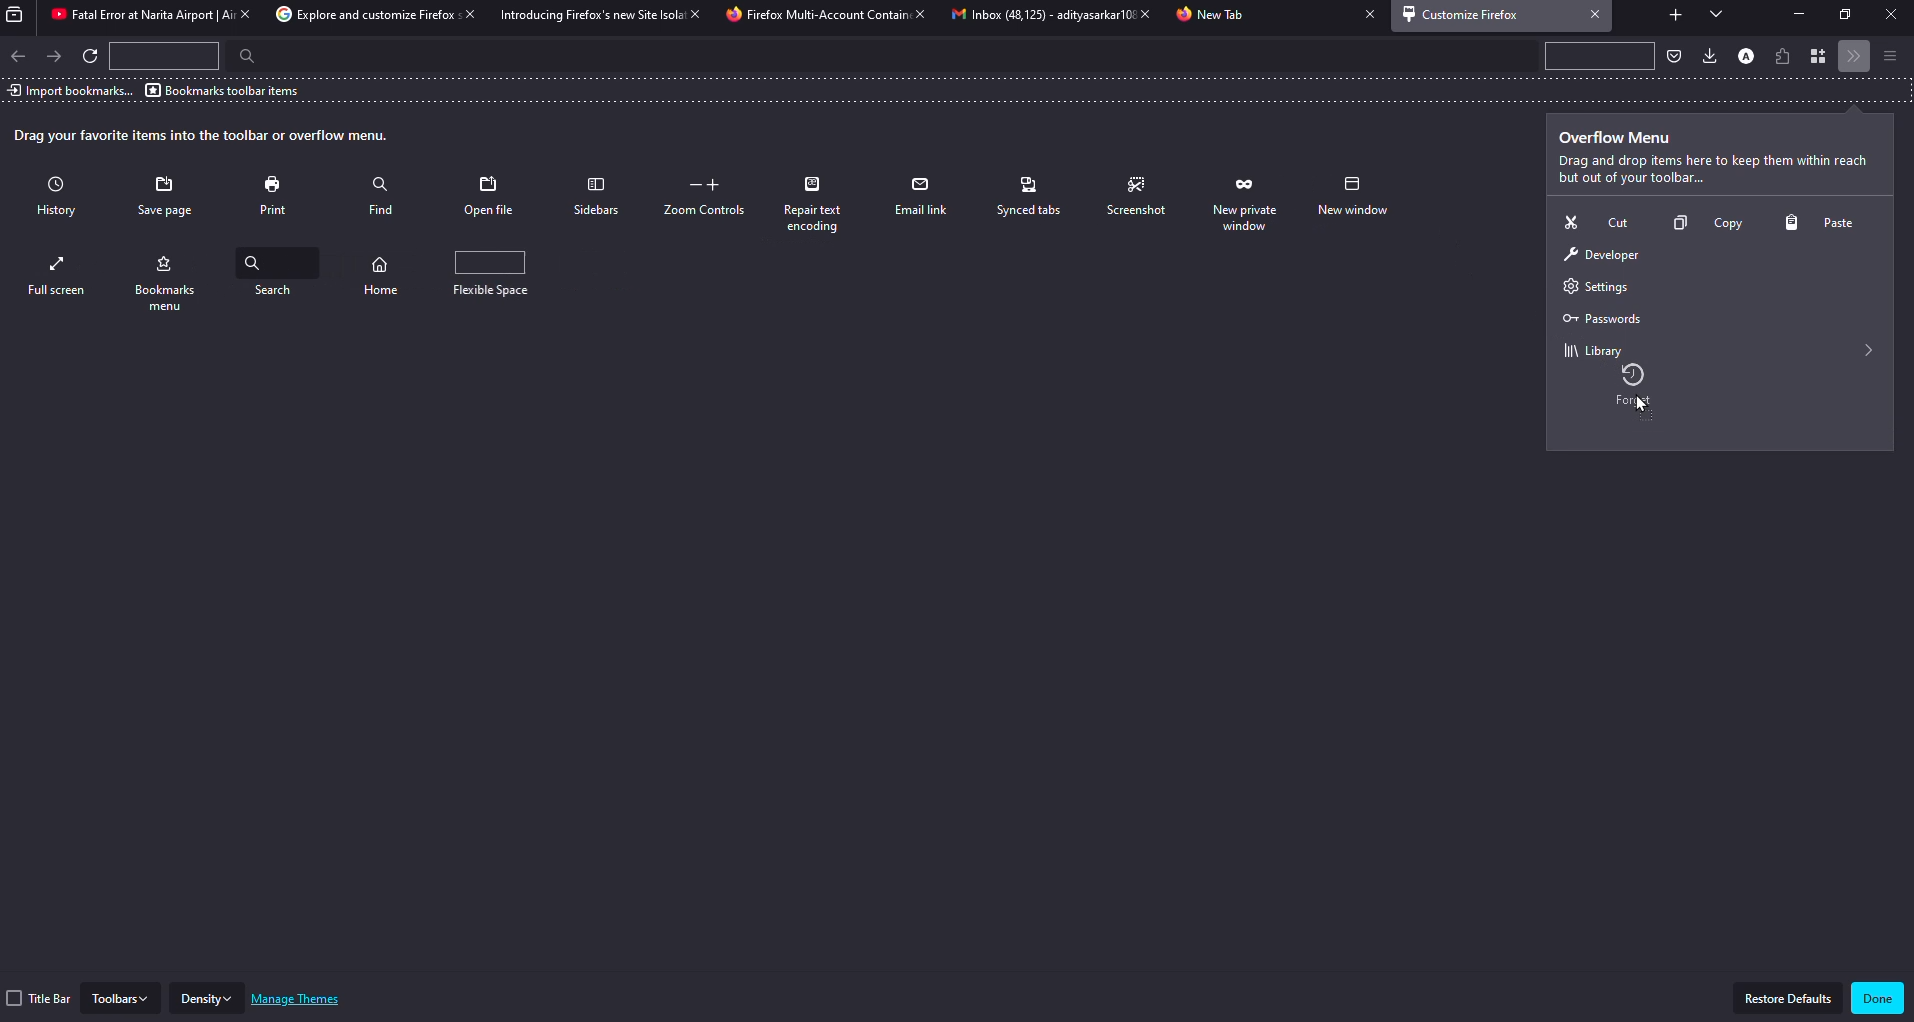  I want to click on mouse up, so click(1641, 392).